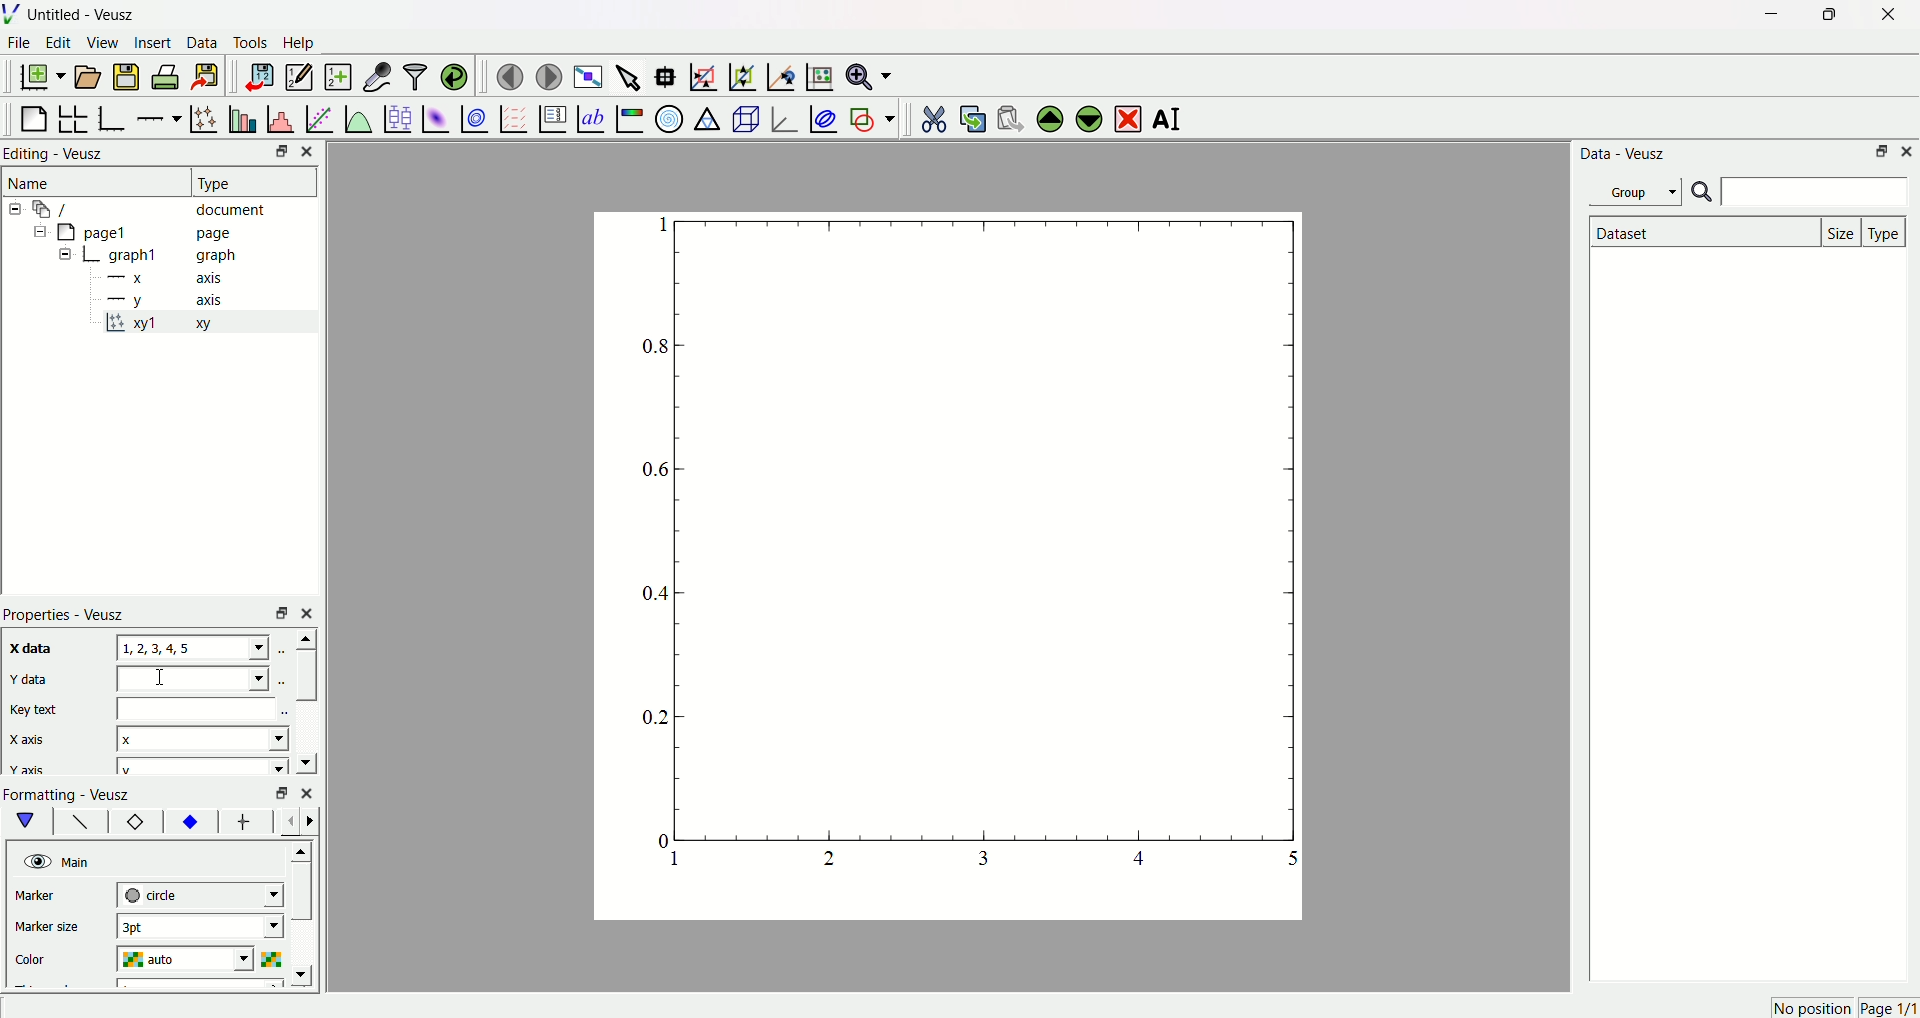 The height and width of the screenshot is (1018, 1920). I want to click on File, so click(21, 45).